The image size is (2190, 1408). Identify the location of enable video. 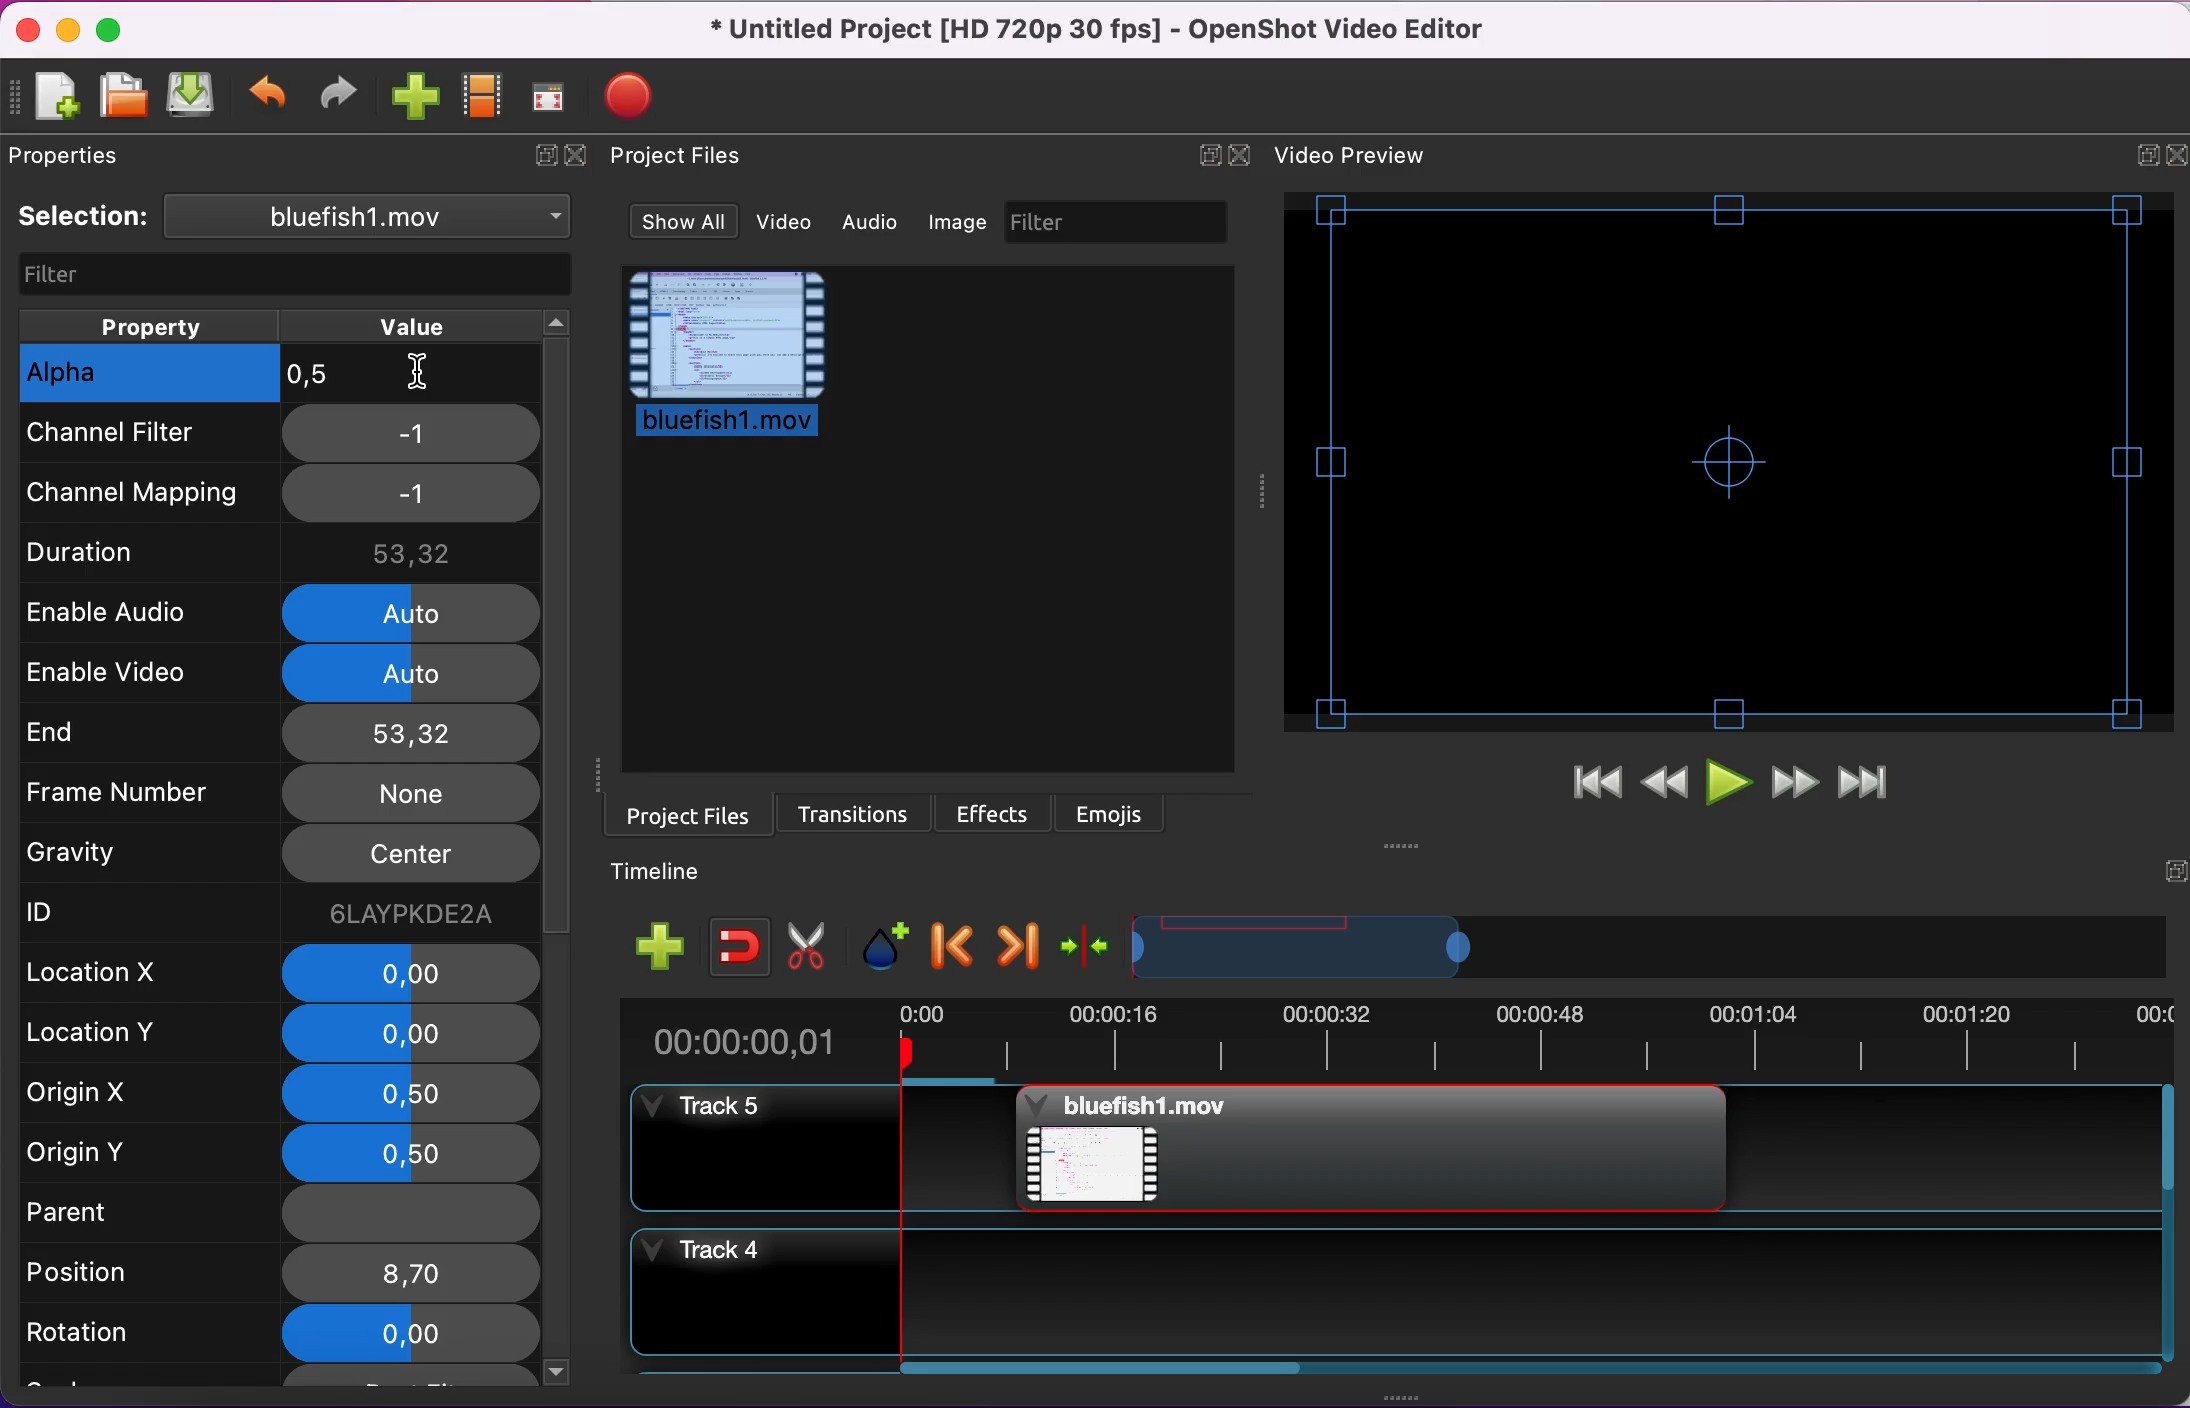
(142, 670).